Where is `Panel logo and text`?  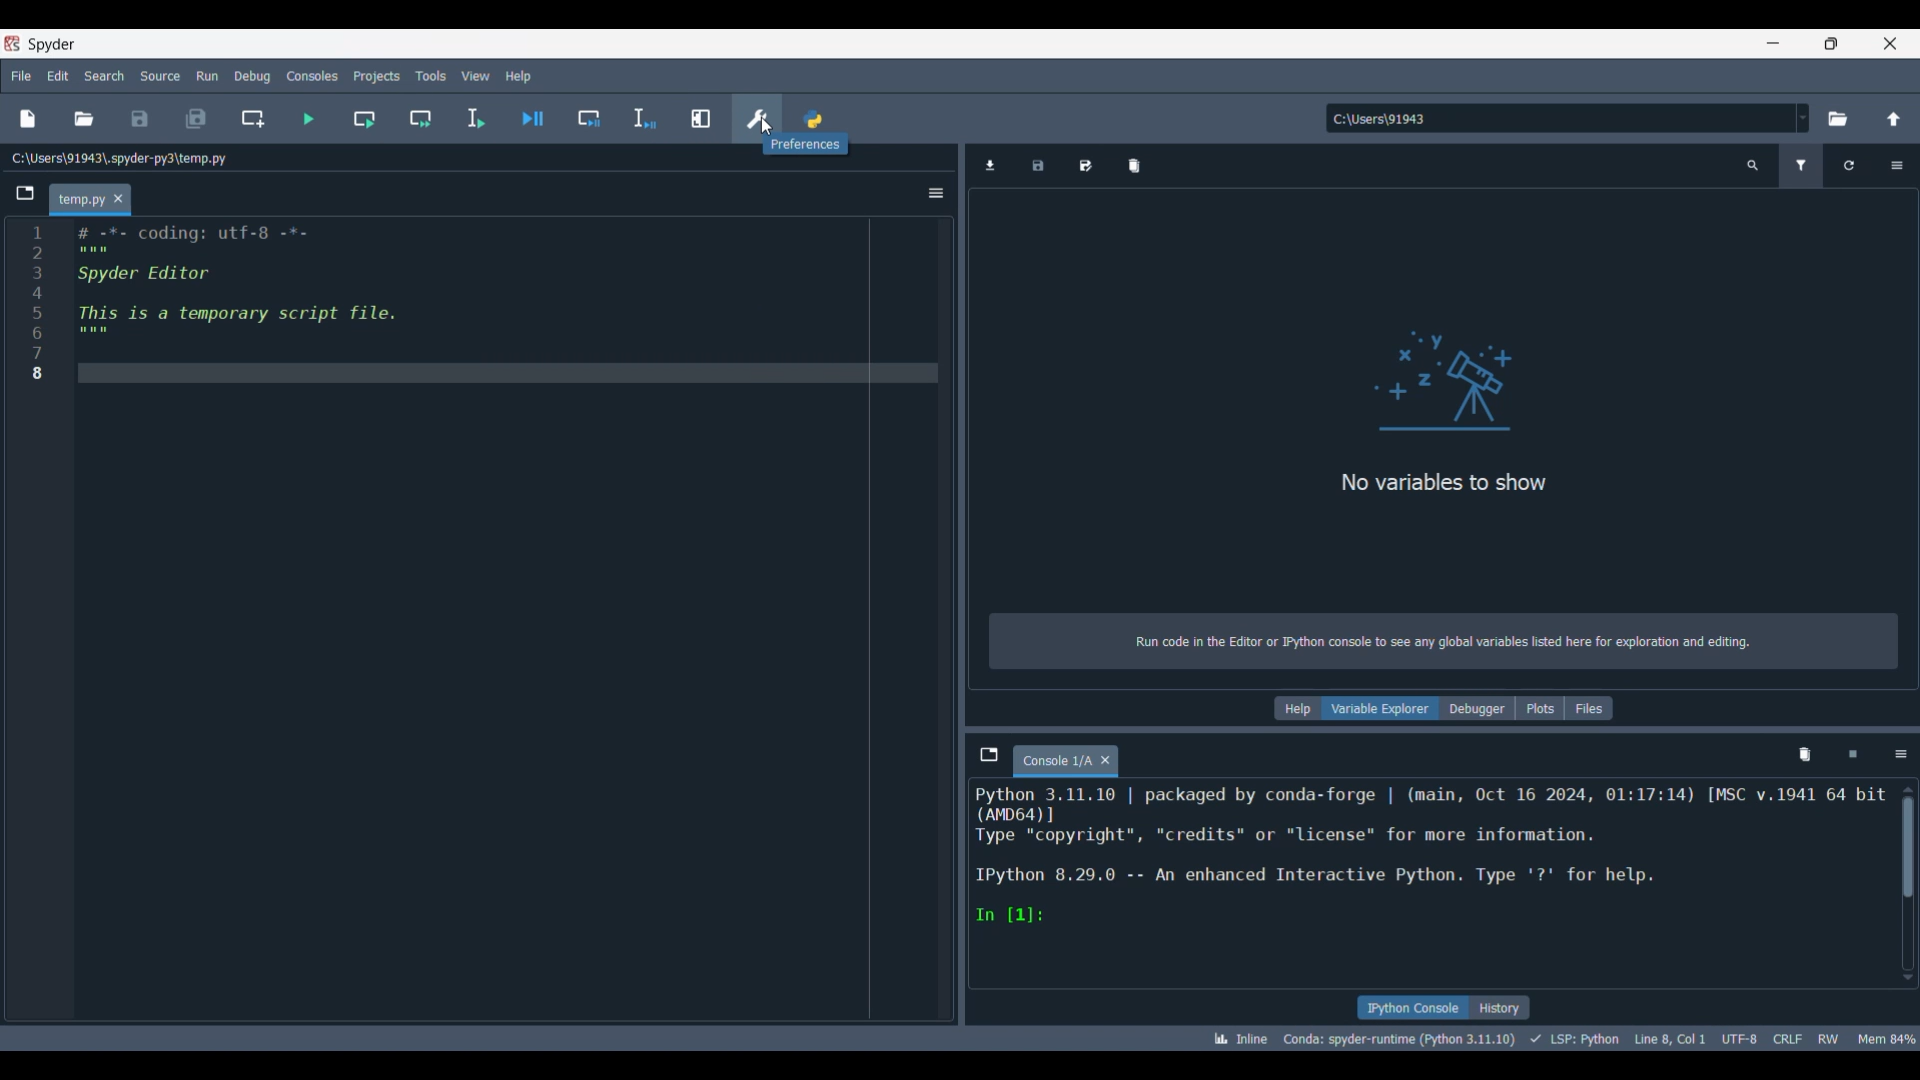
Panel logo and text is located at coordinates (1446, 497).